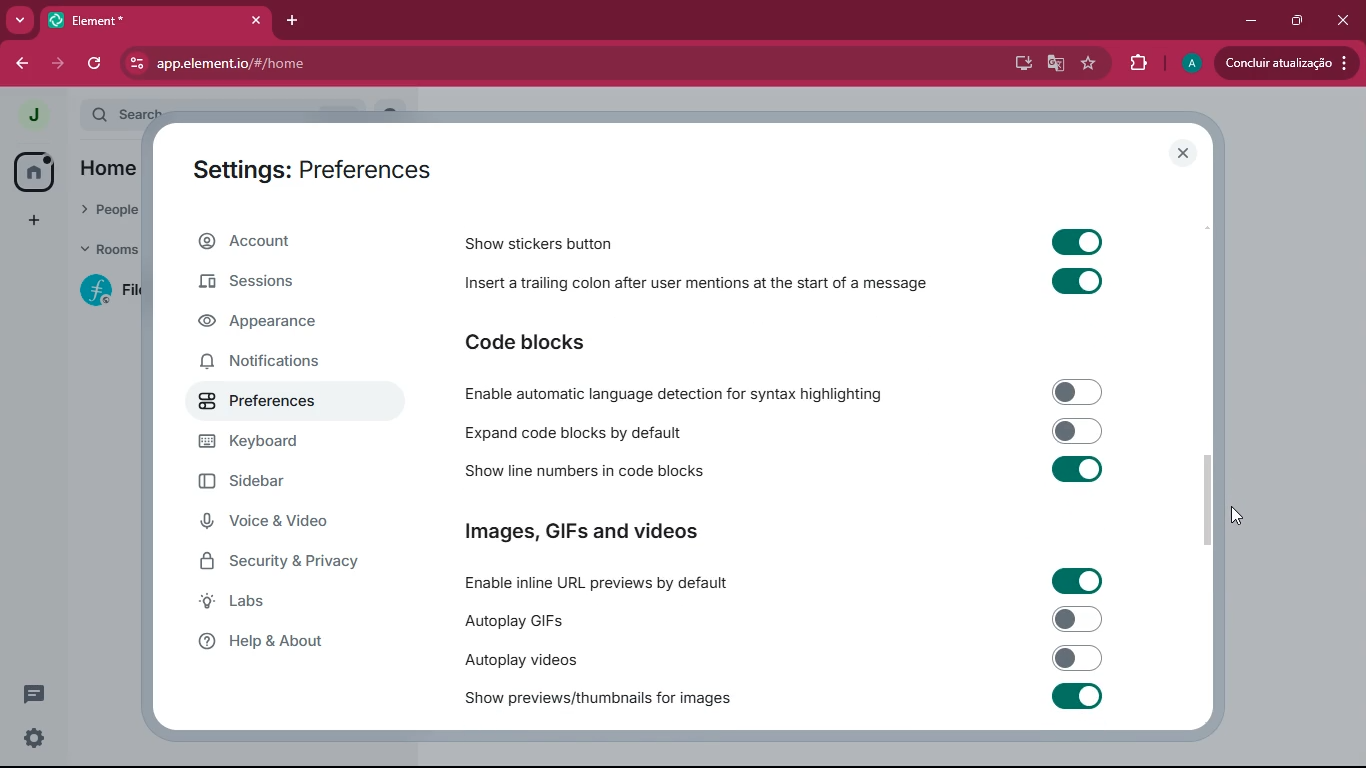  Describe the element at coordinates (337, 65) in the screenshot. I see `website url` at that location.